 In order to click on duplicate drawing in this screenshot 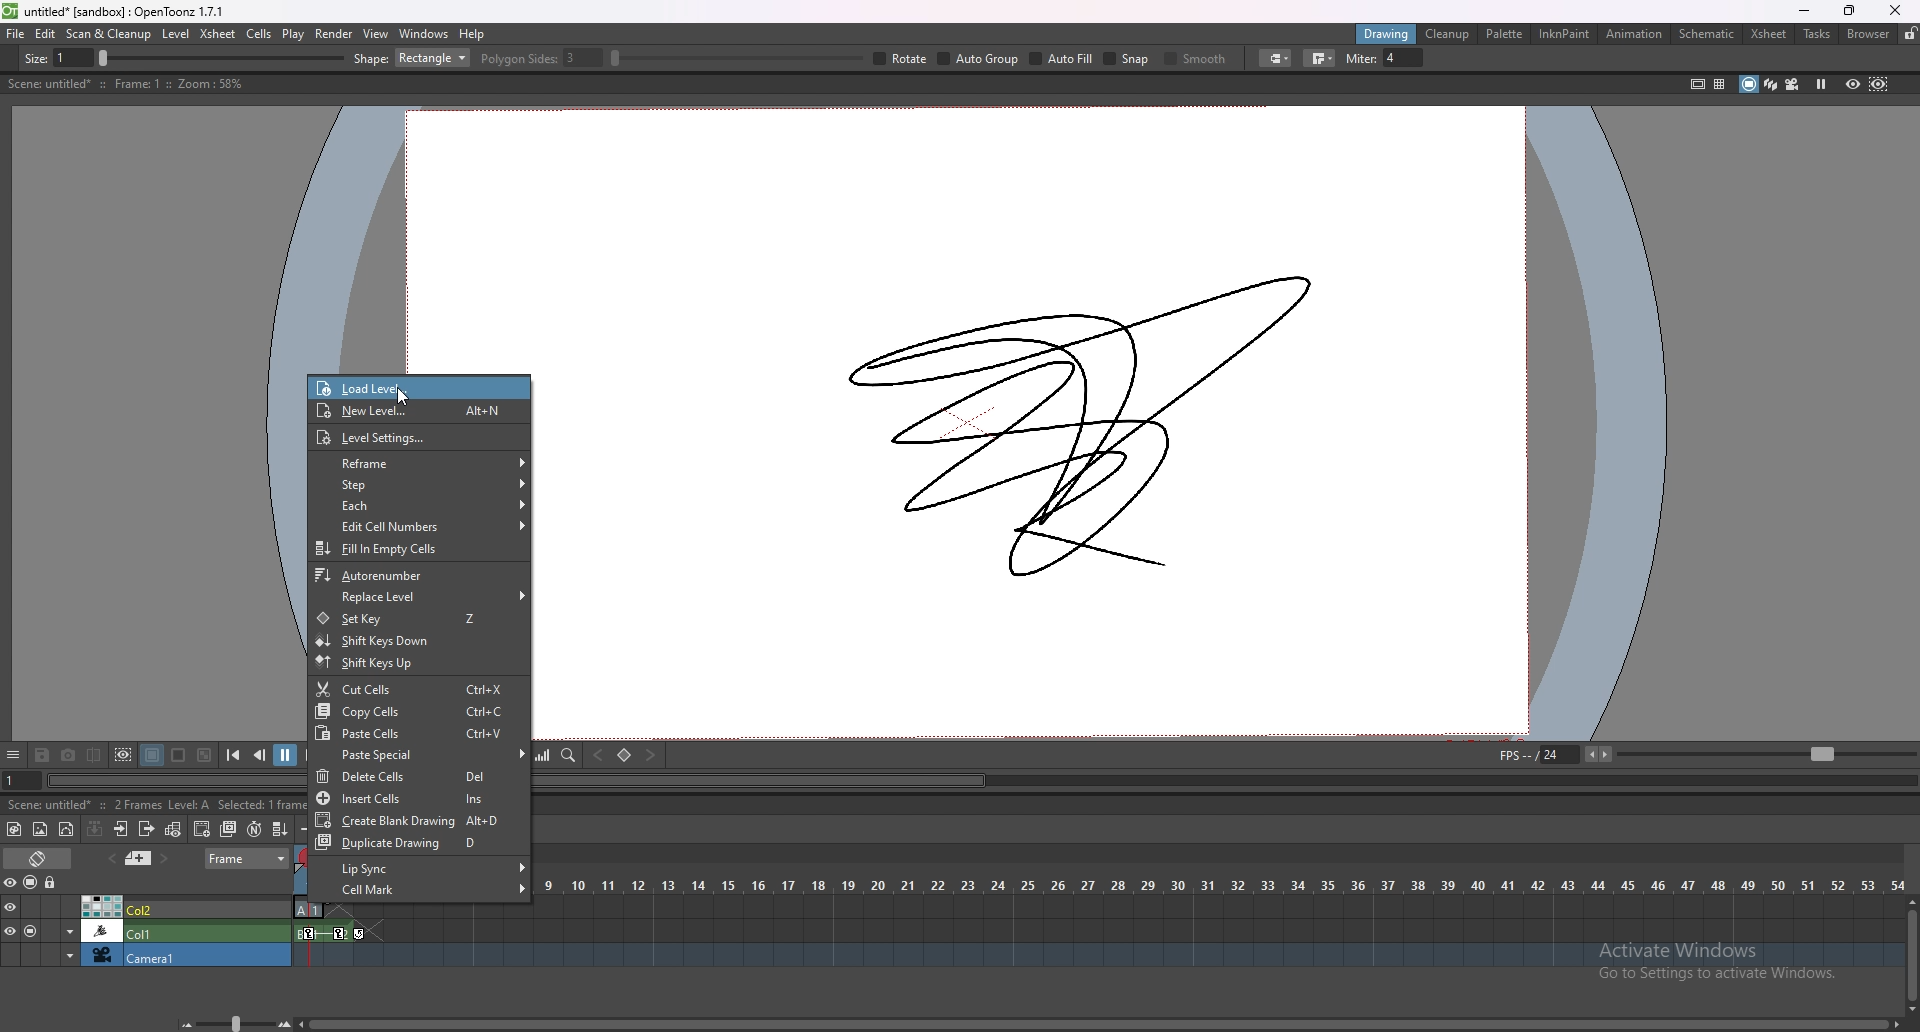, I will do `click(422, 842)`.